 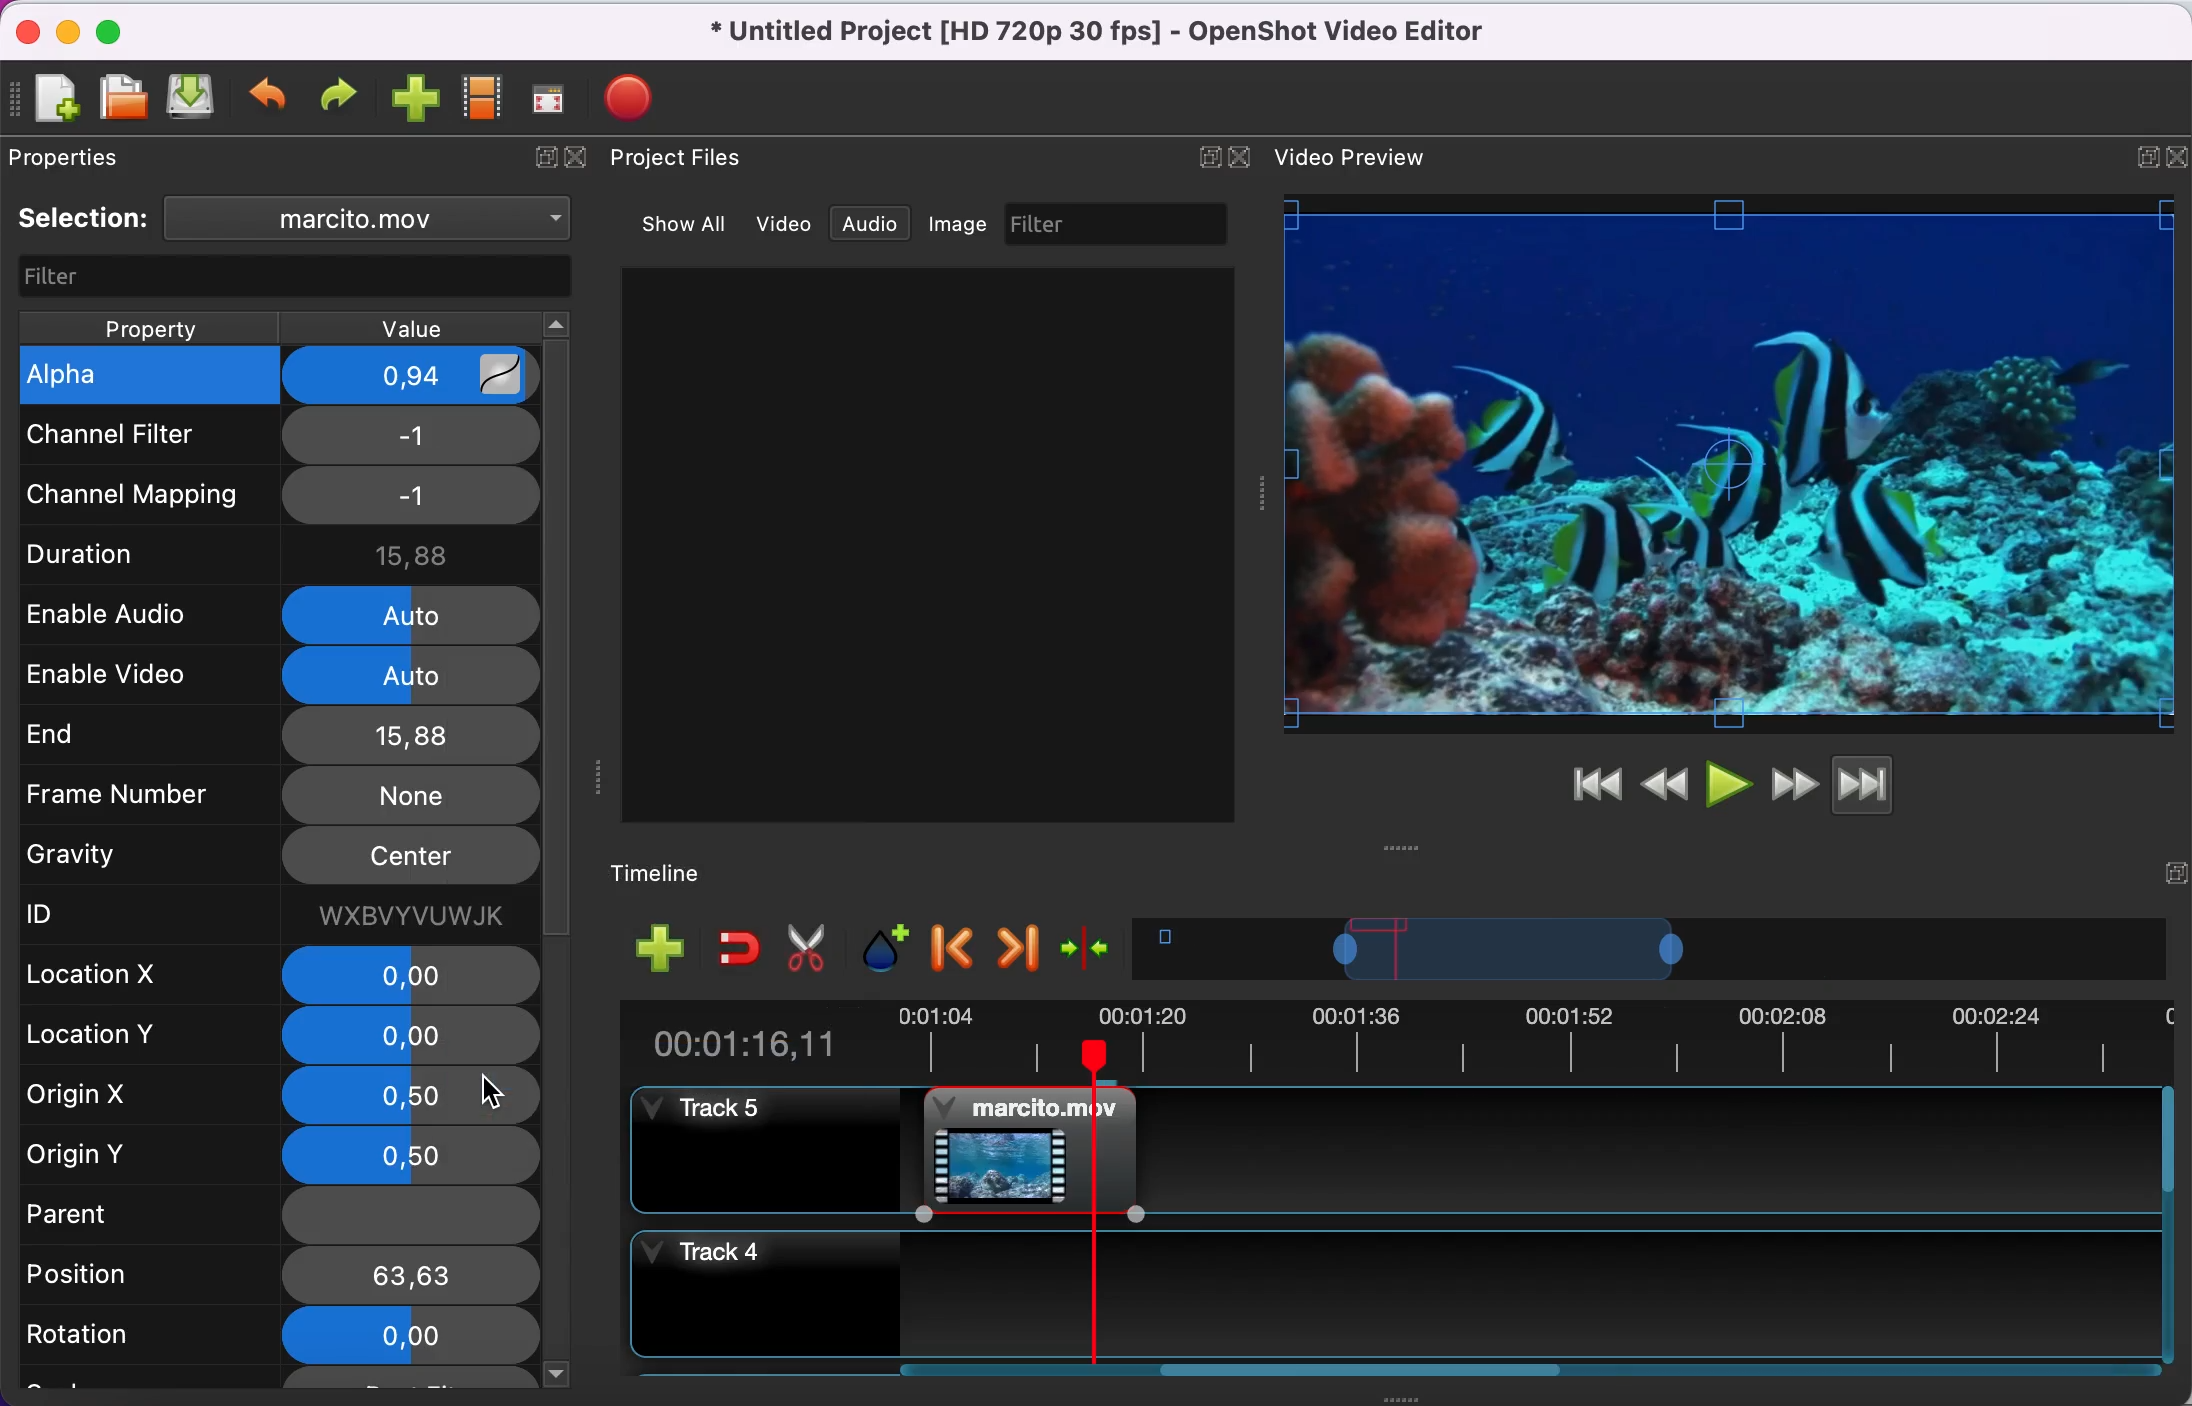 I want to click on Frame Number, so click(x=121, y=798).